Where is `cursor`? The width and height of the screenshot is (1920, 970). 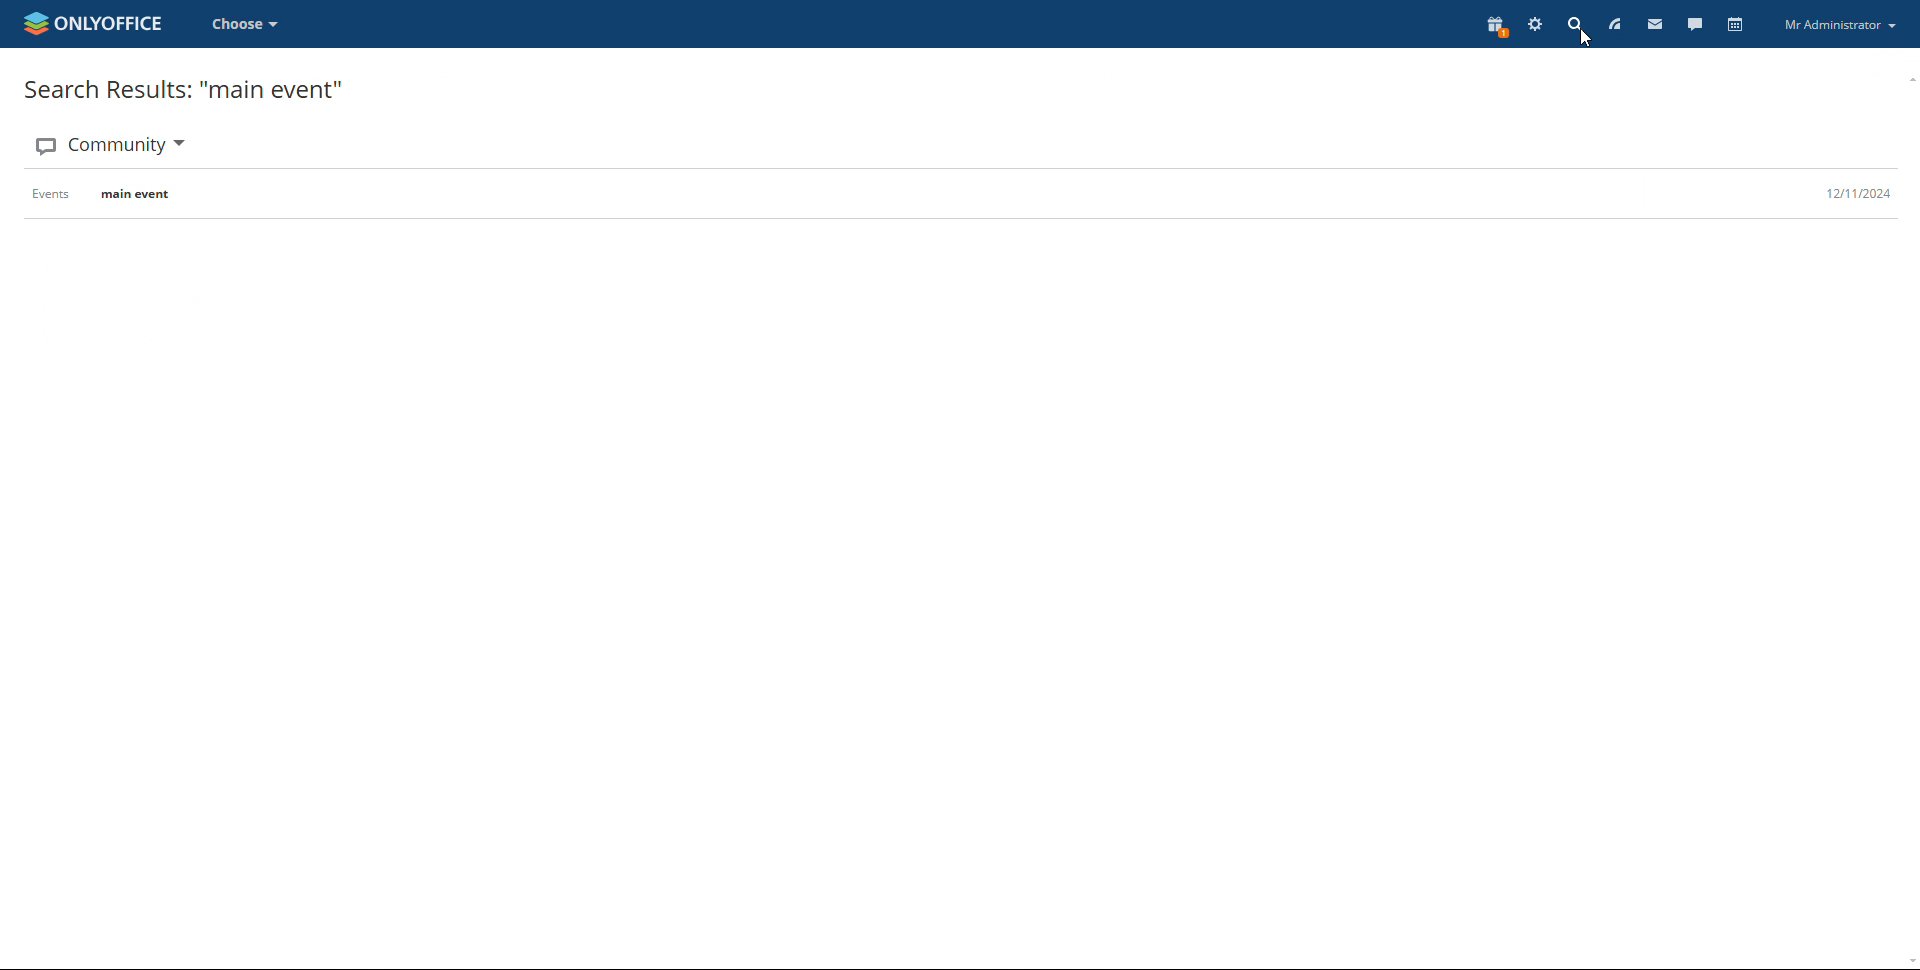 cursor is located at coordinates (1584, 38).